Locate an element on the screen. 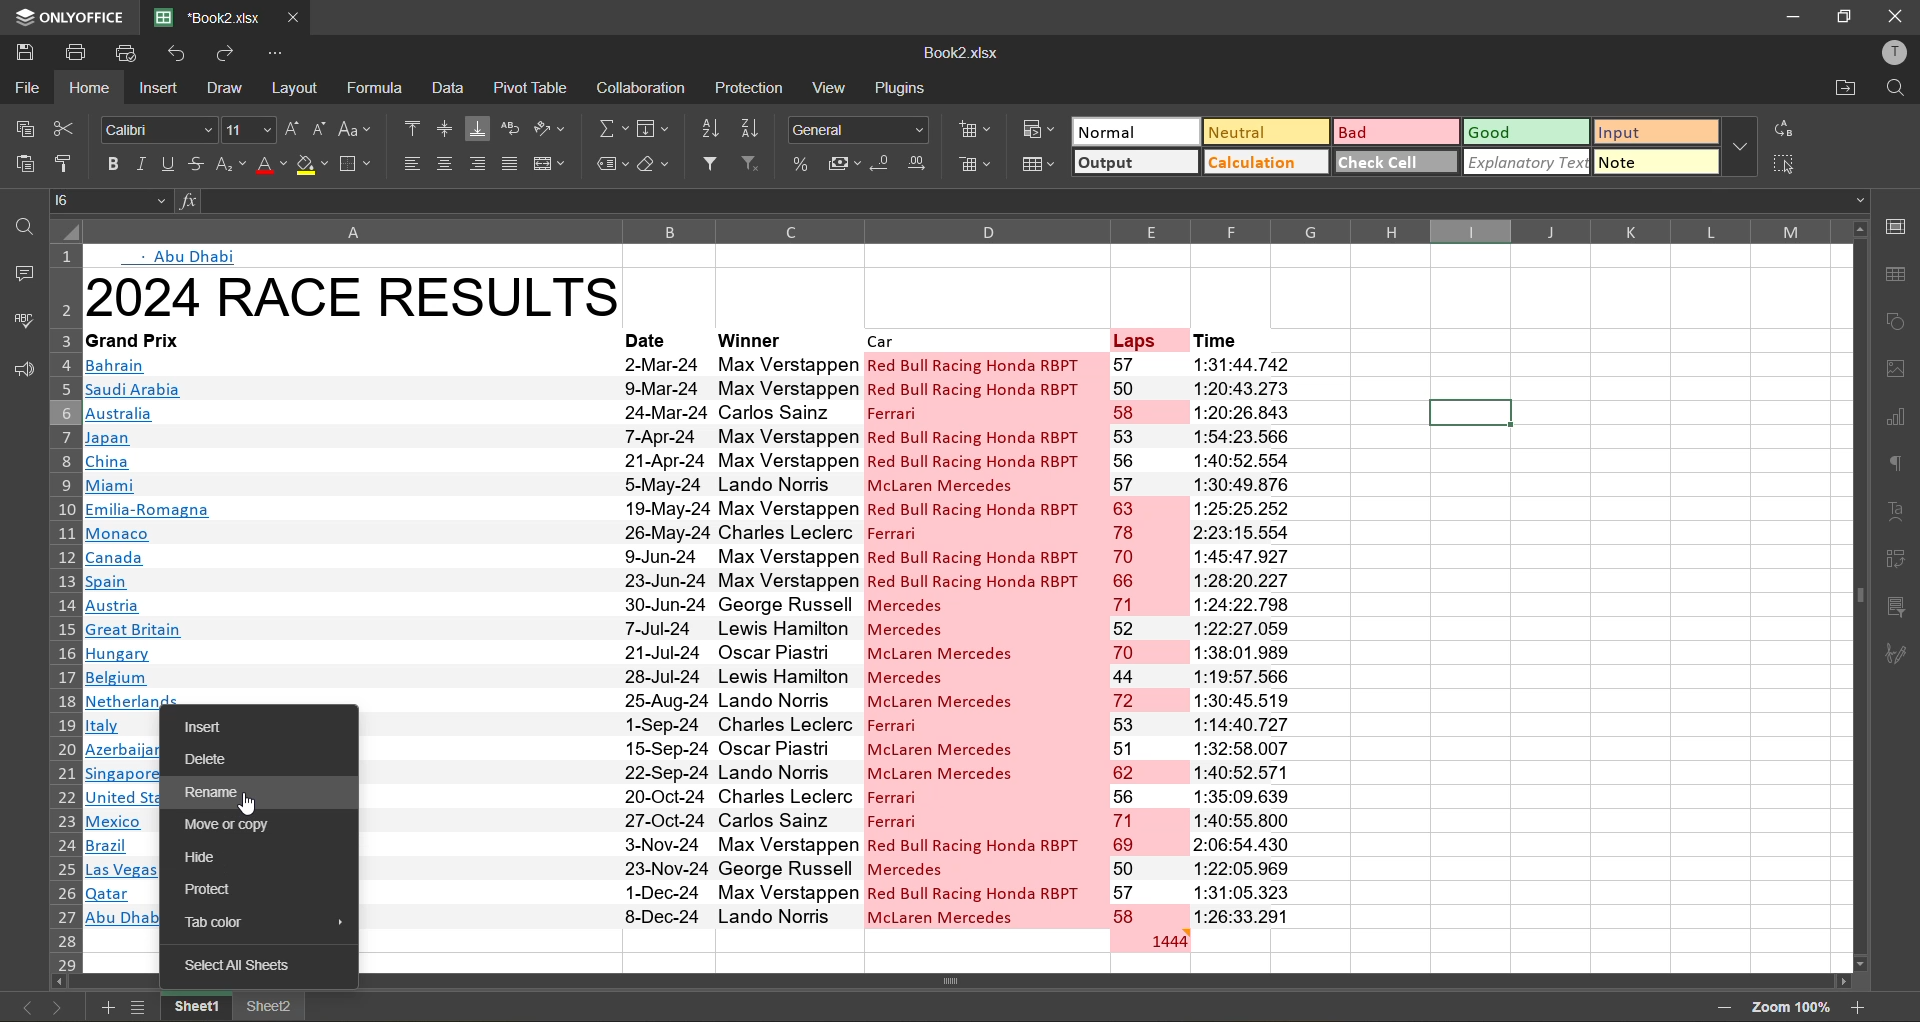  summation is located at coordinates (614, 127).